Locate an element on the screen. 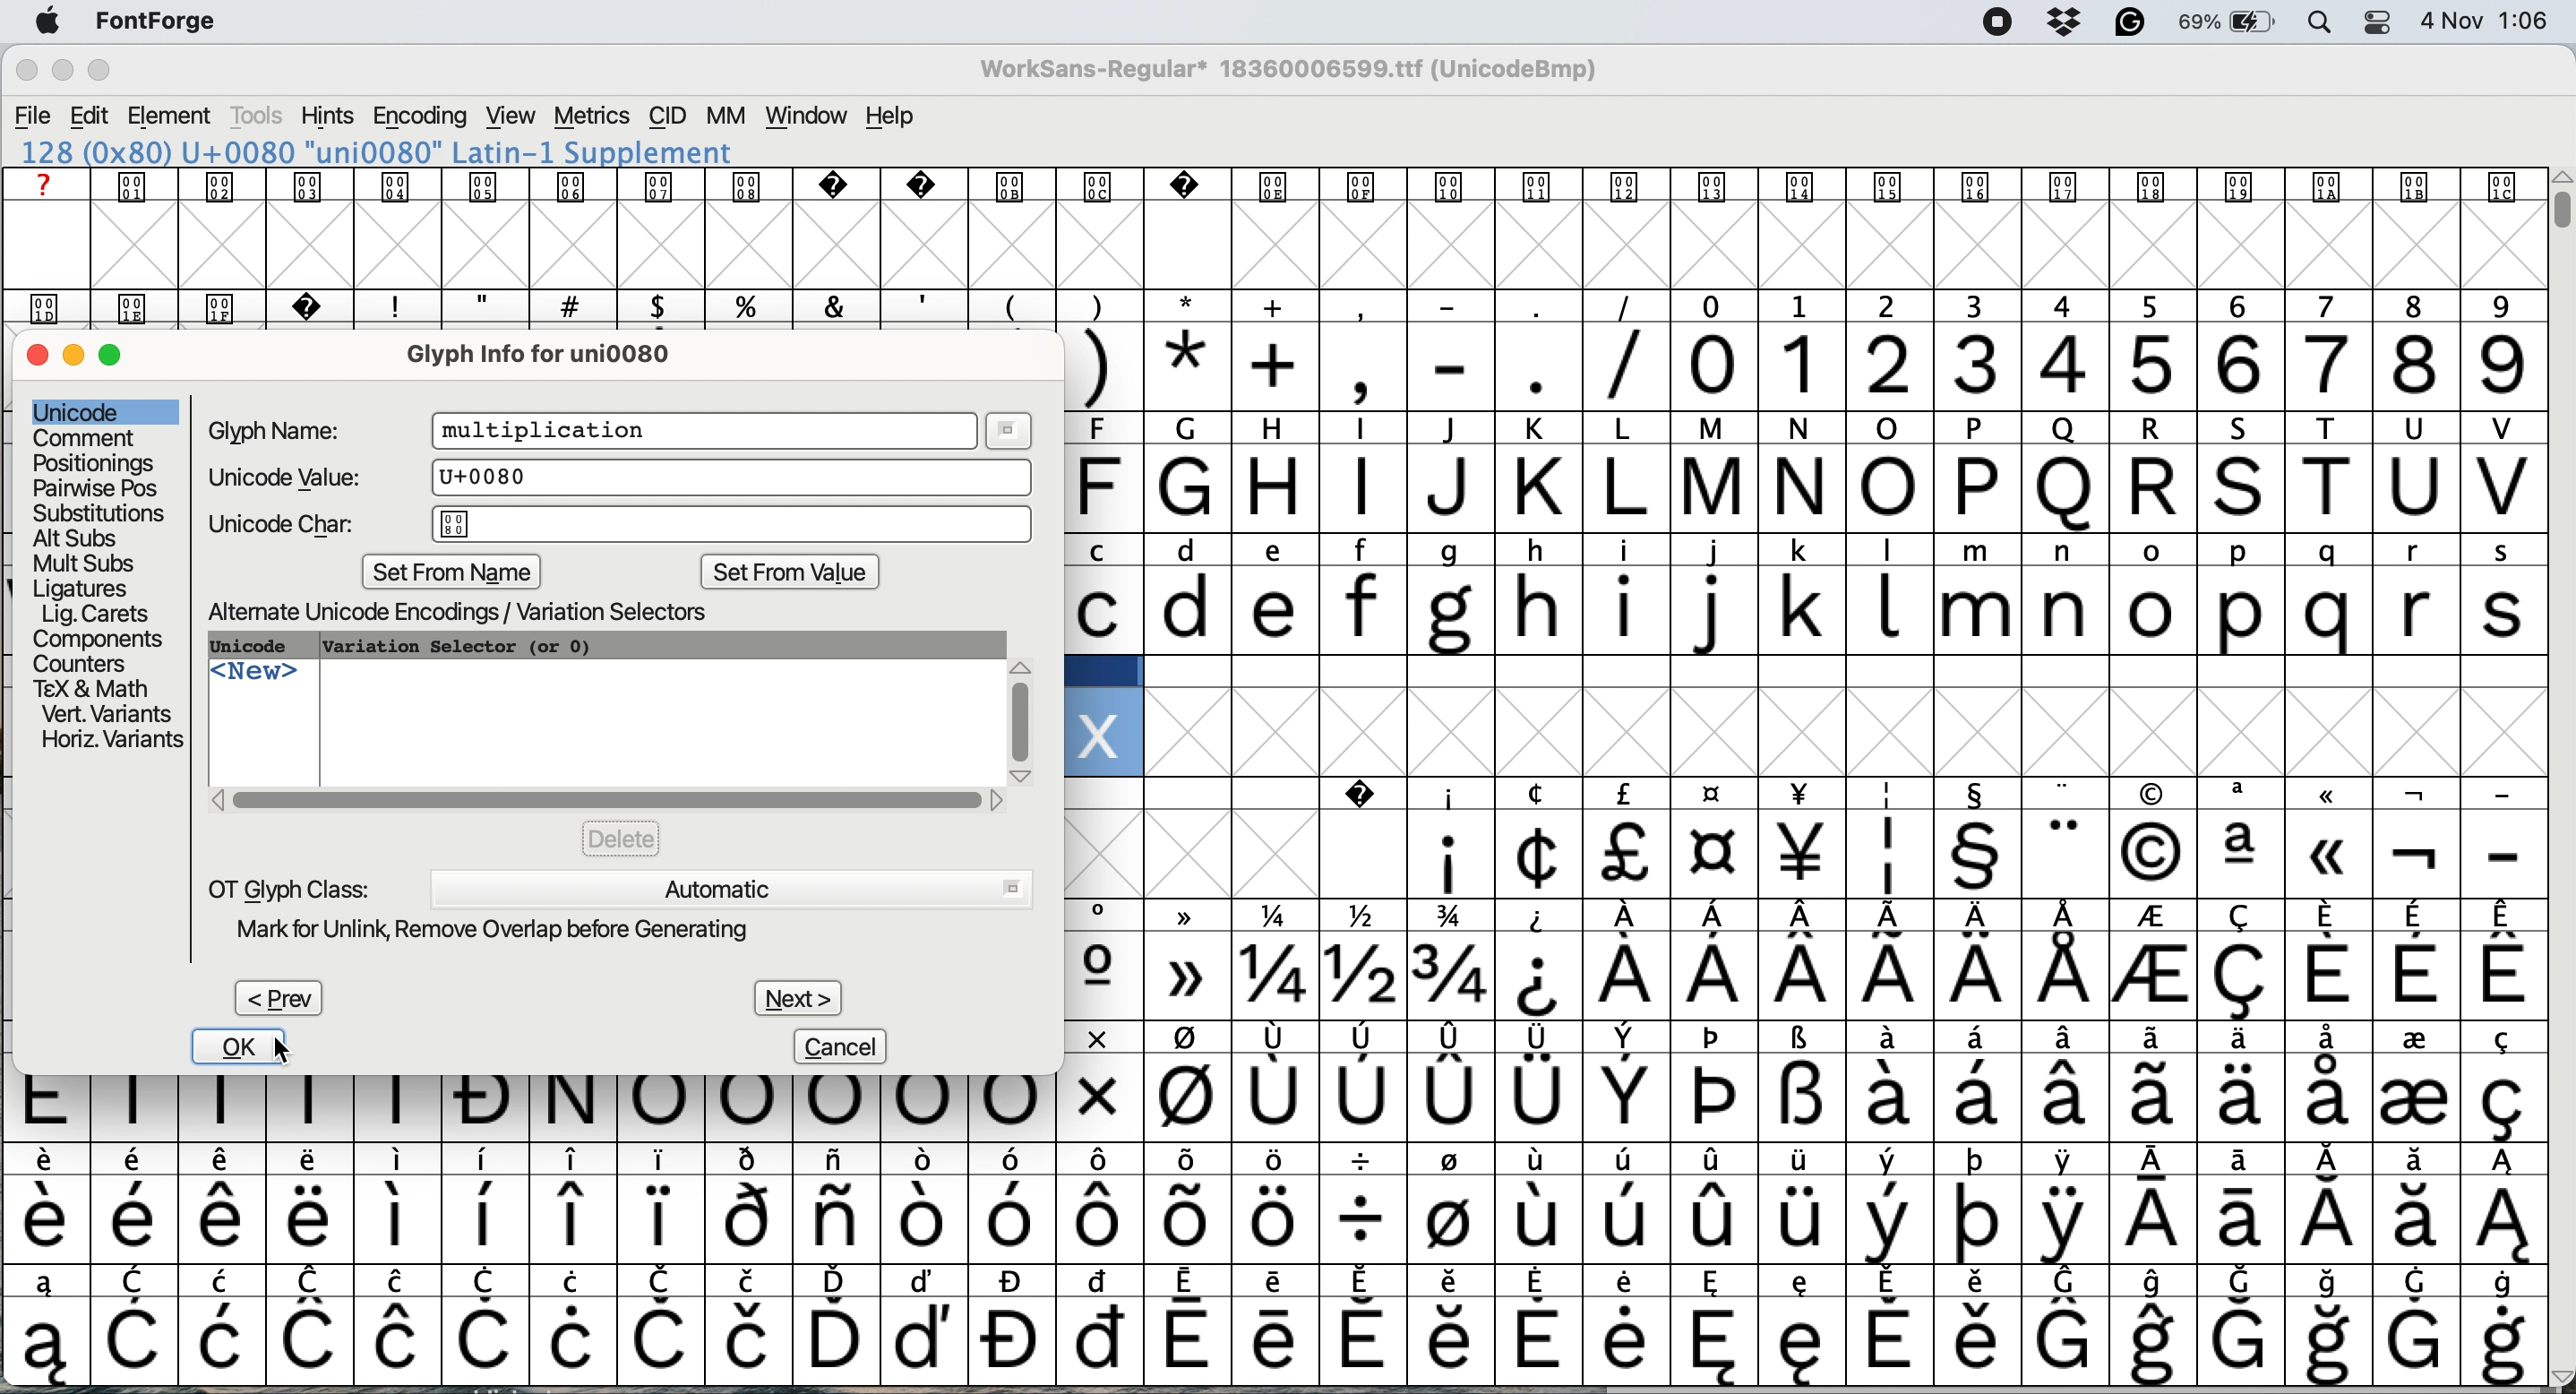 This screenshot has width=2576, height=1394. alternate unicode encodings variation selectors is located at coordinates (481, 613).